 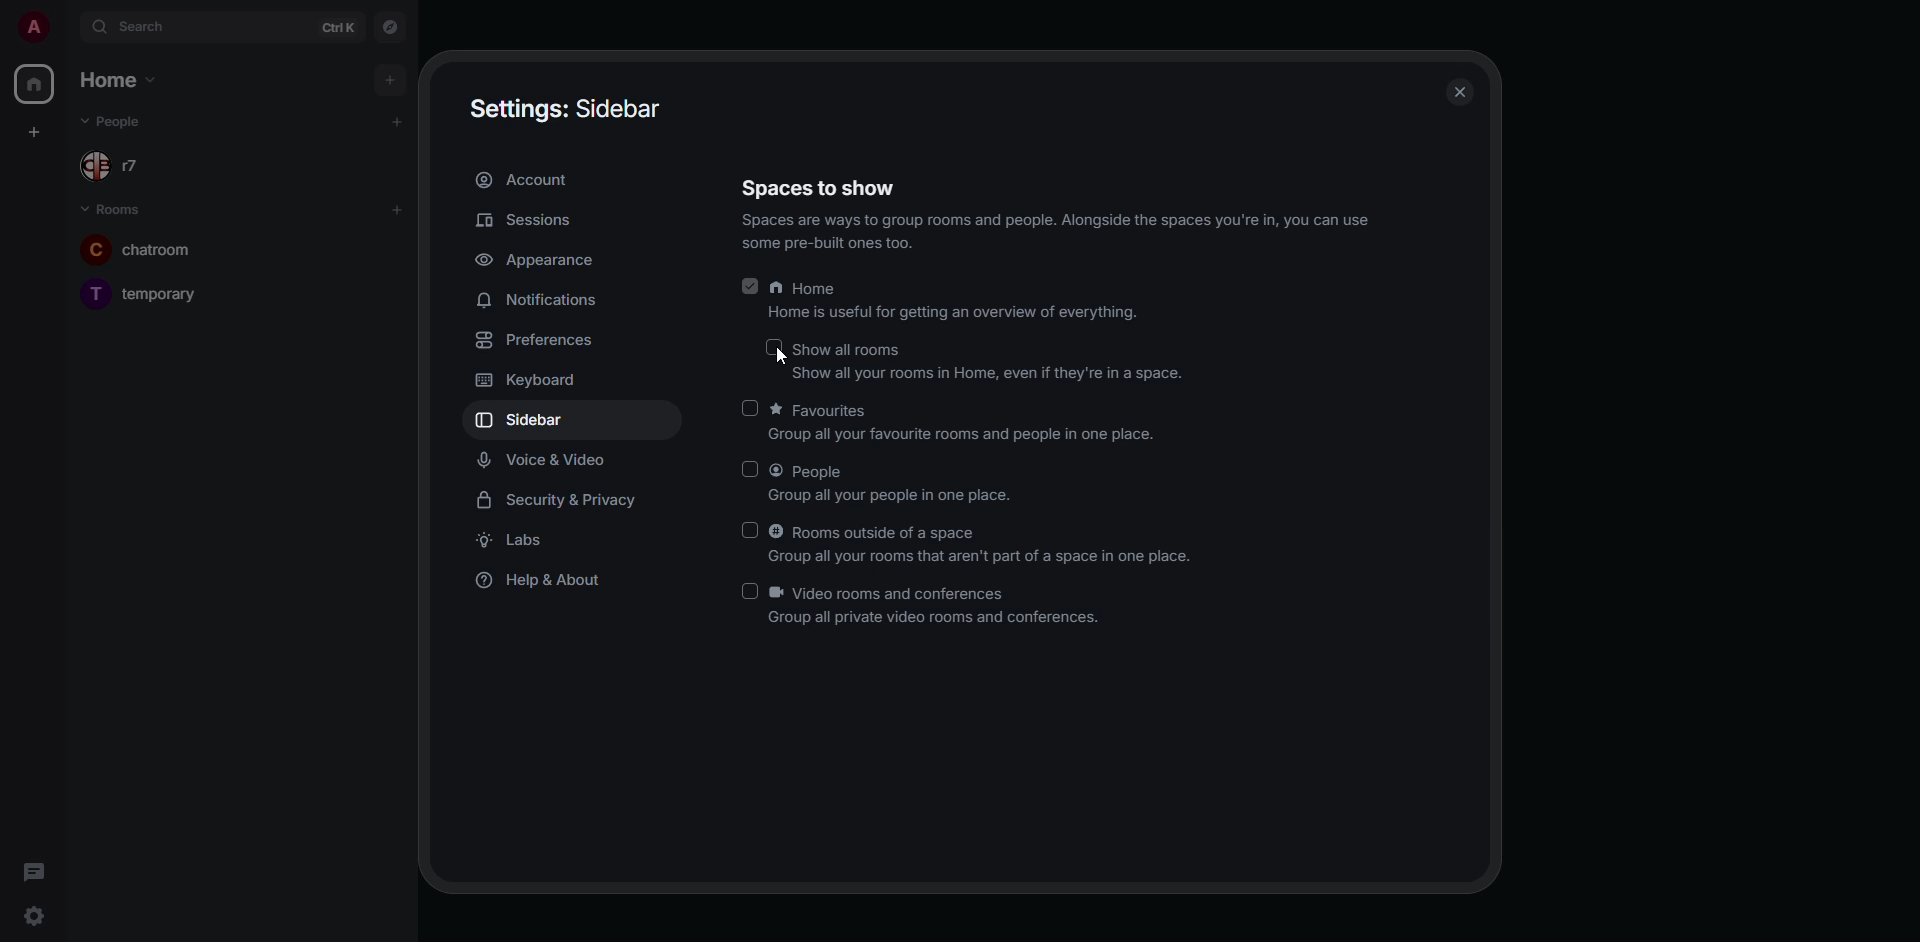 What do you see at coordinates (525, 423) in the screenshot?
I see `sidebar` at bounding box center [525, 423].